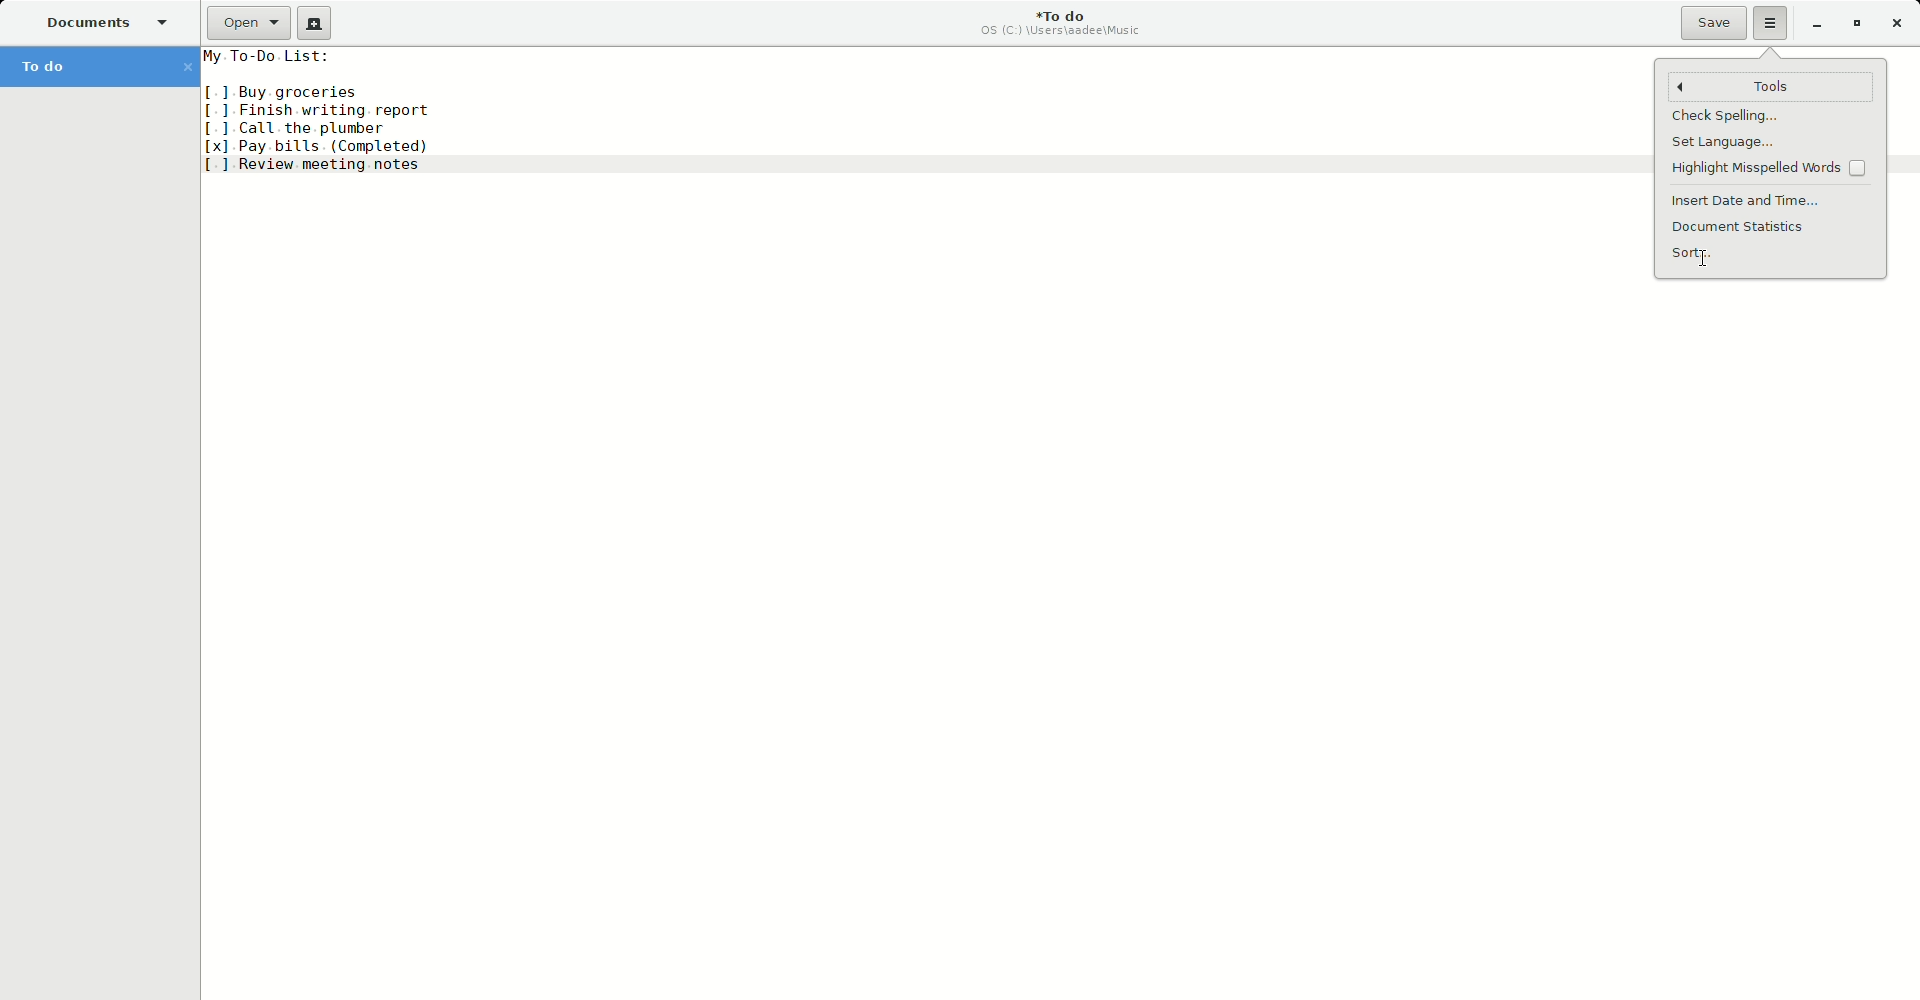  Describe the element at coordinates (325, 112) in the screenshot. I see `To do list` at that location.